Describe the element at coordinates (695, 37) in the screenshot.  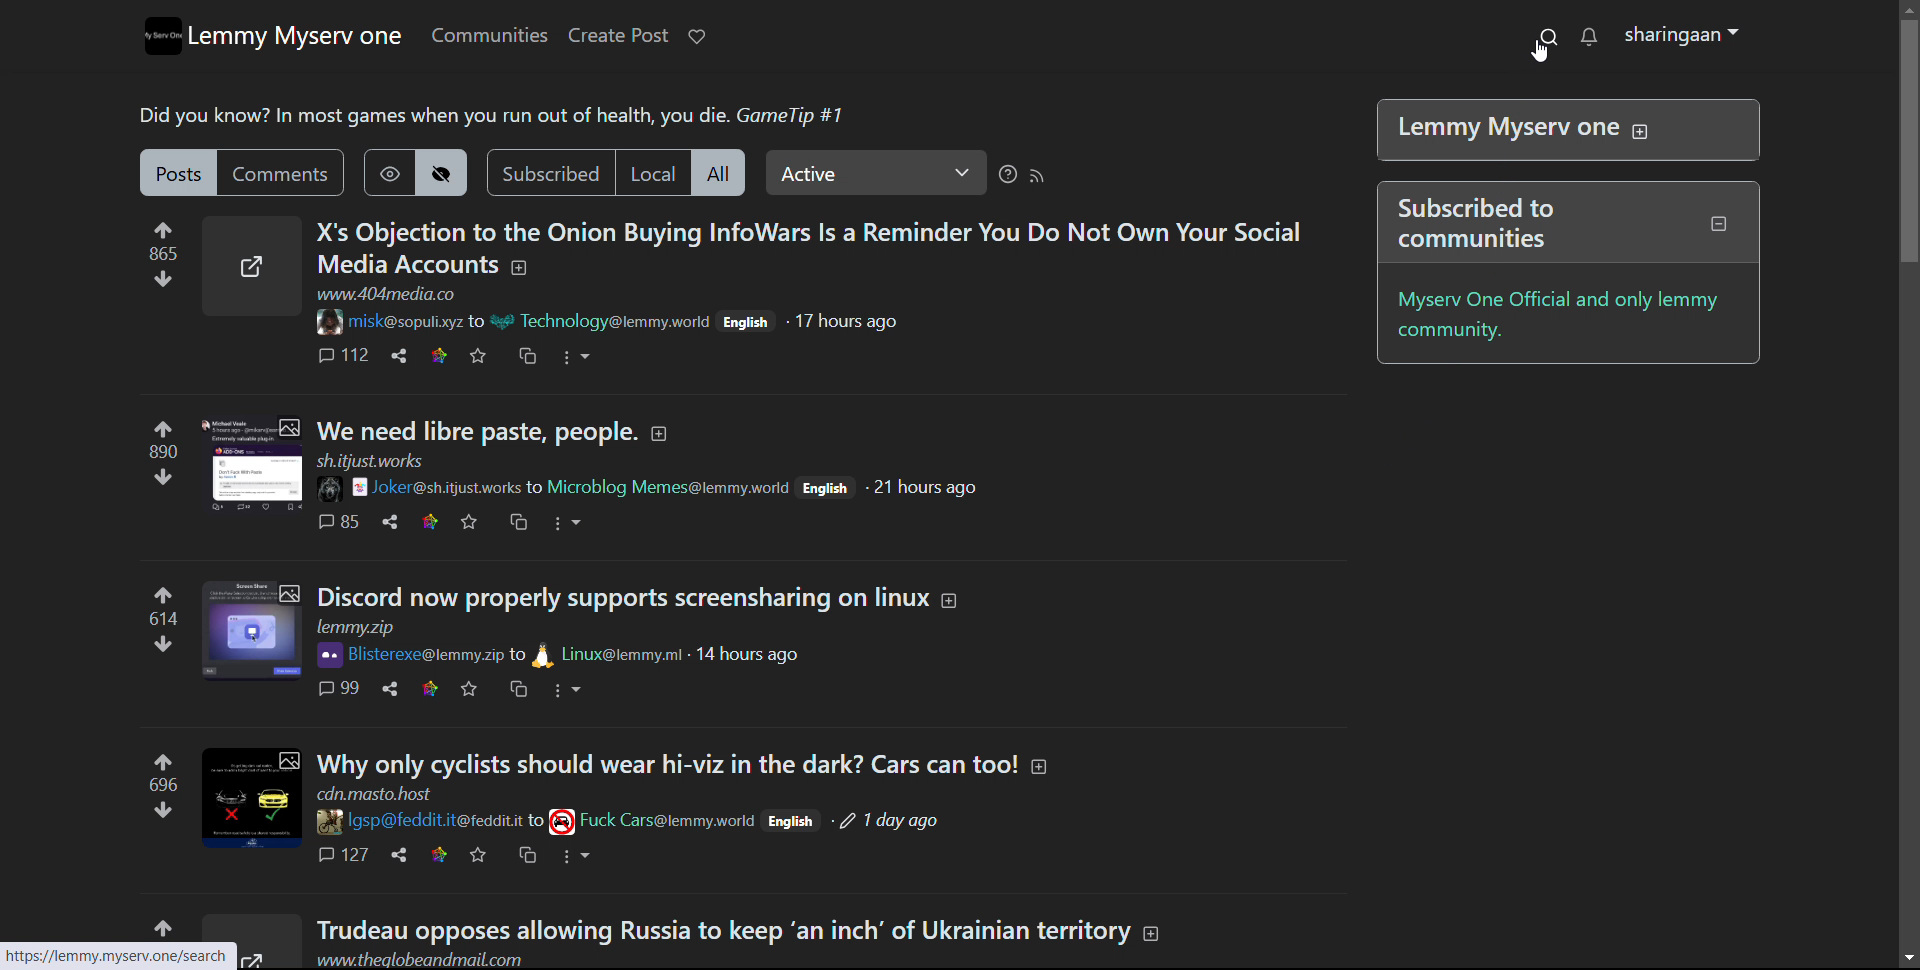
I see `donate to lemmy` at that location.